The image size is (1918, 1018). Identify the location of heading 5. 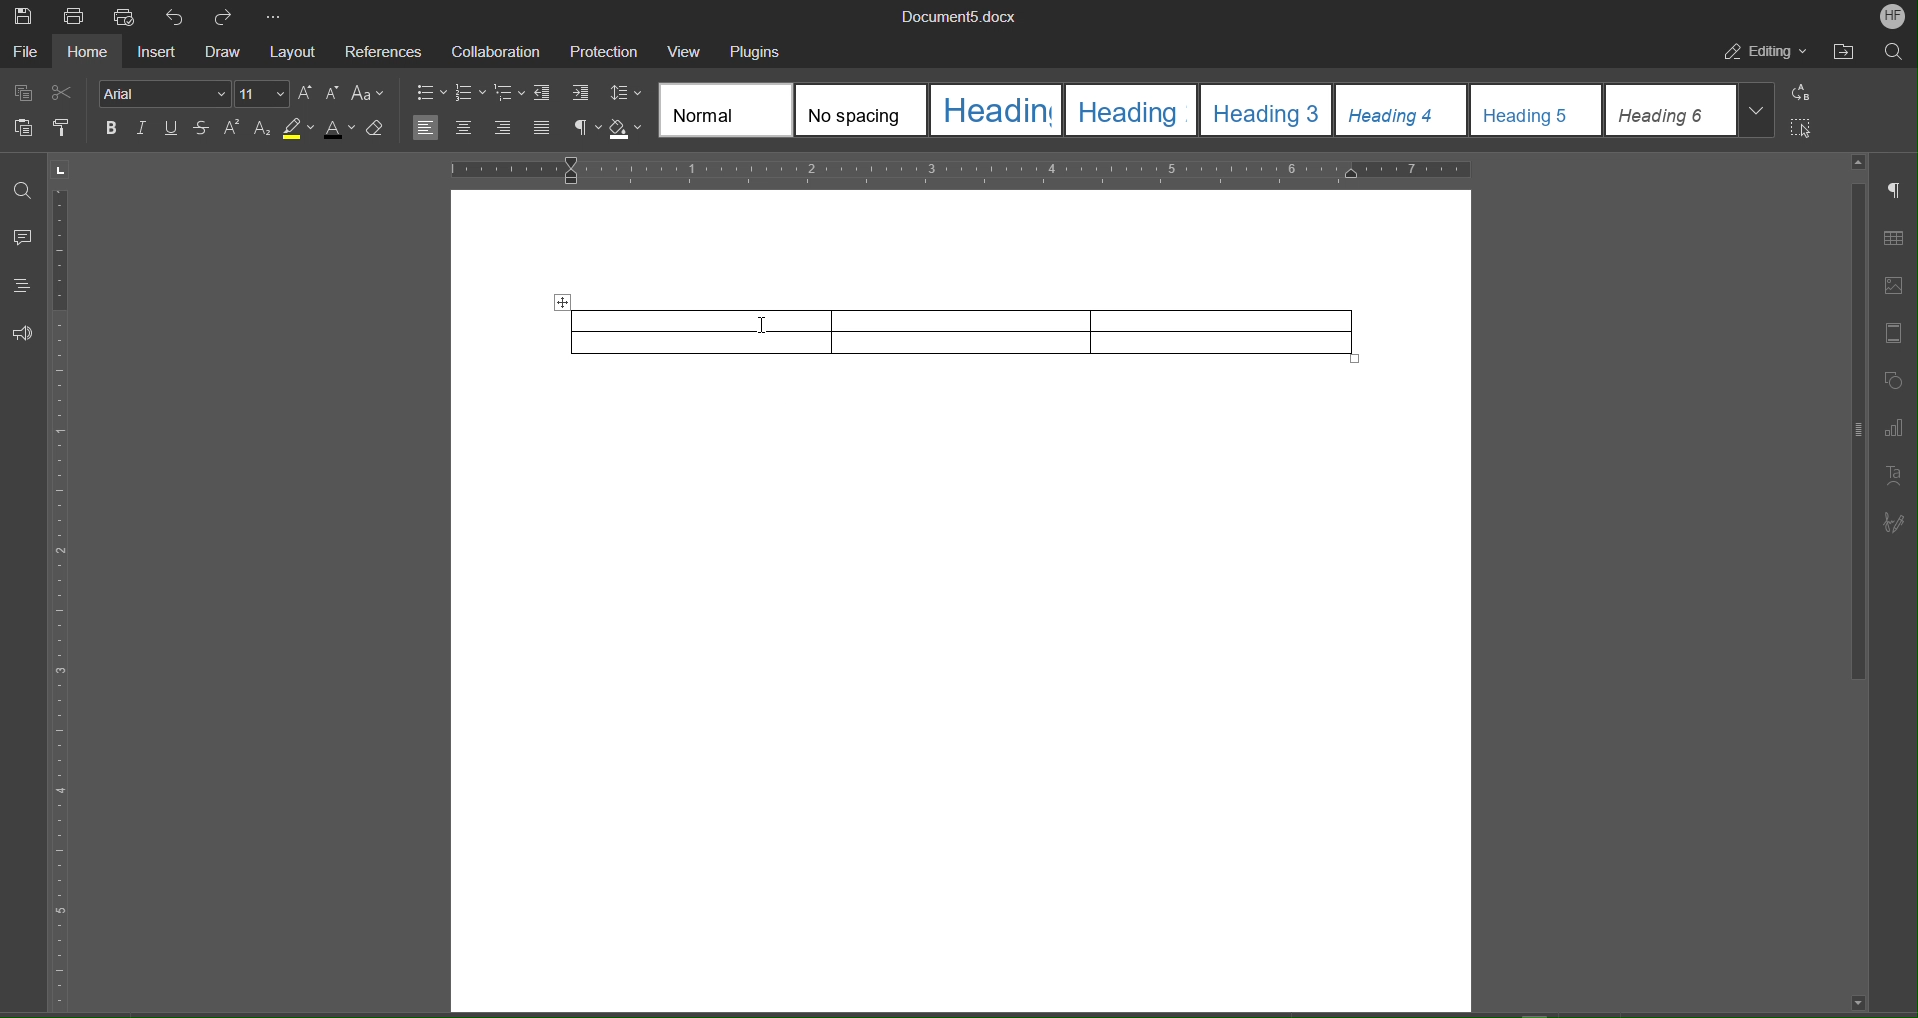
(1537, 110).